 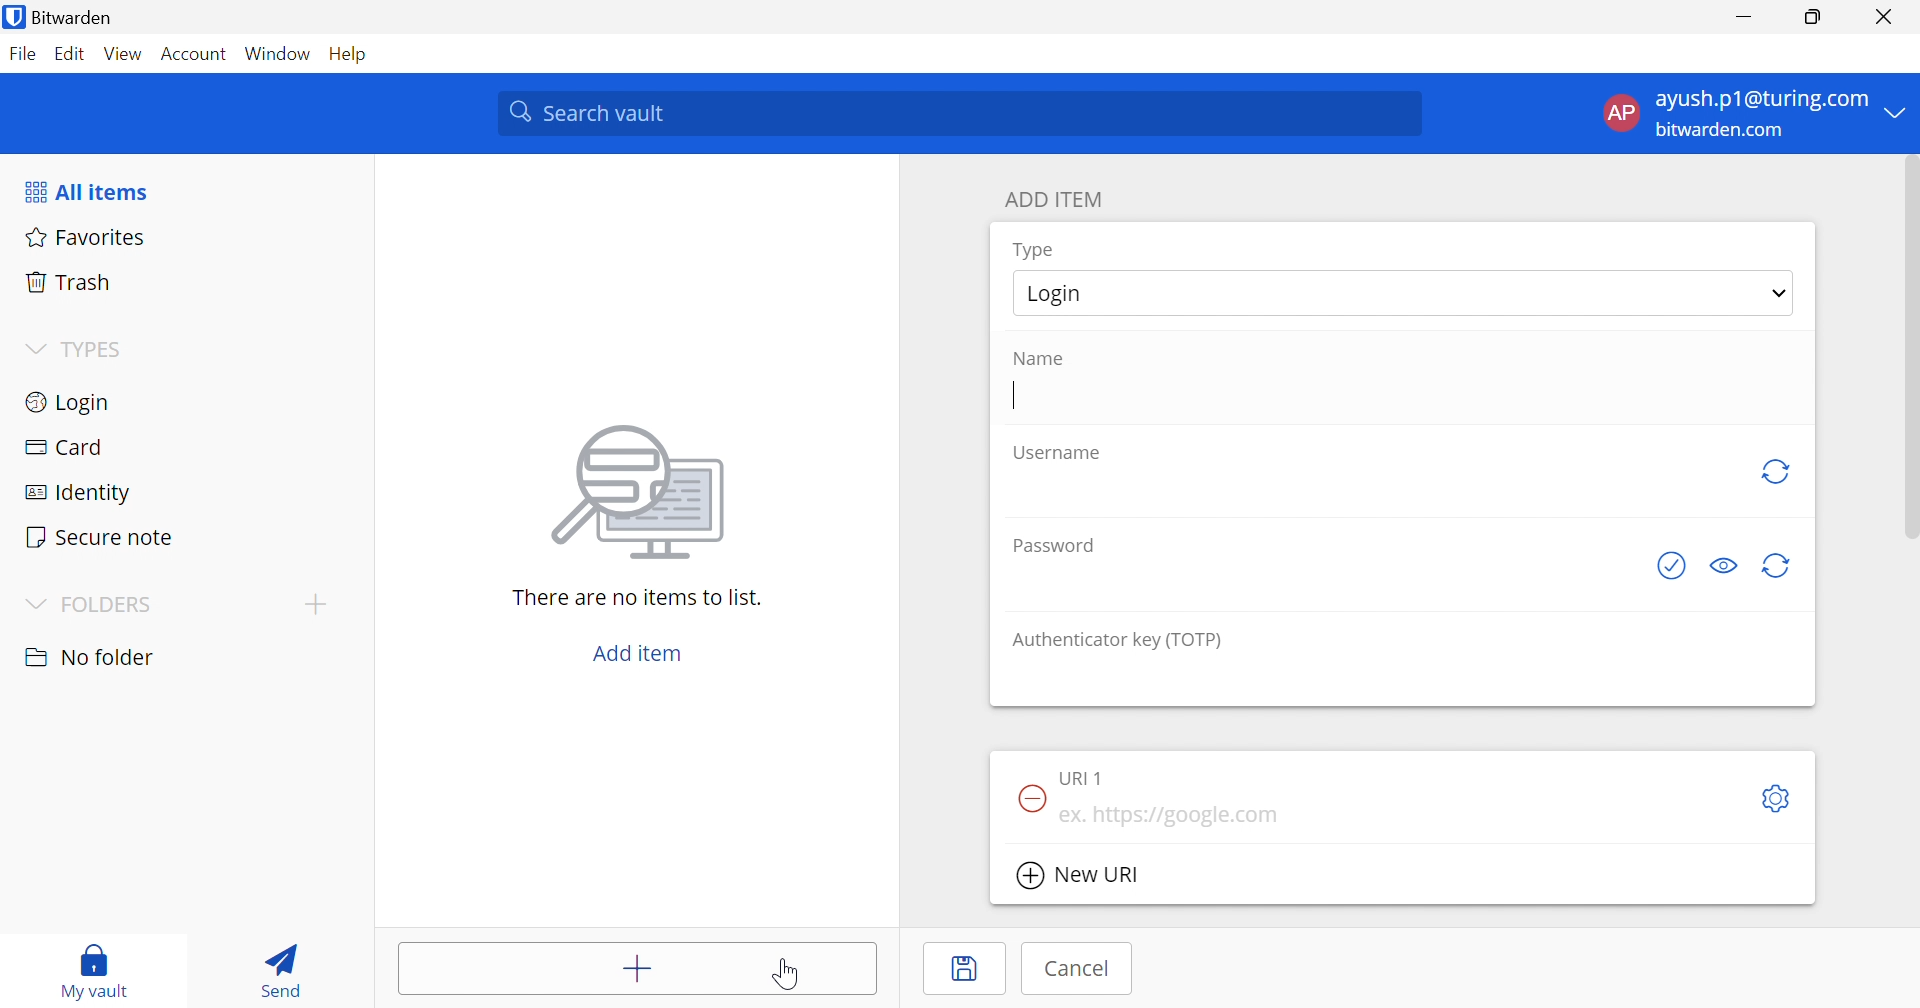 I want to click on New URI, so click(x=1081, y=878).